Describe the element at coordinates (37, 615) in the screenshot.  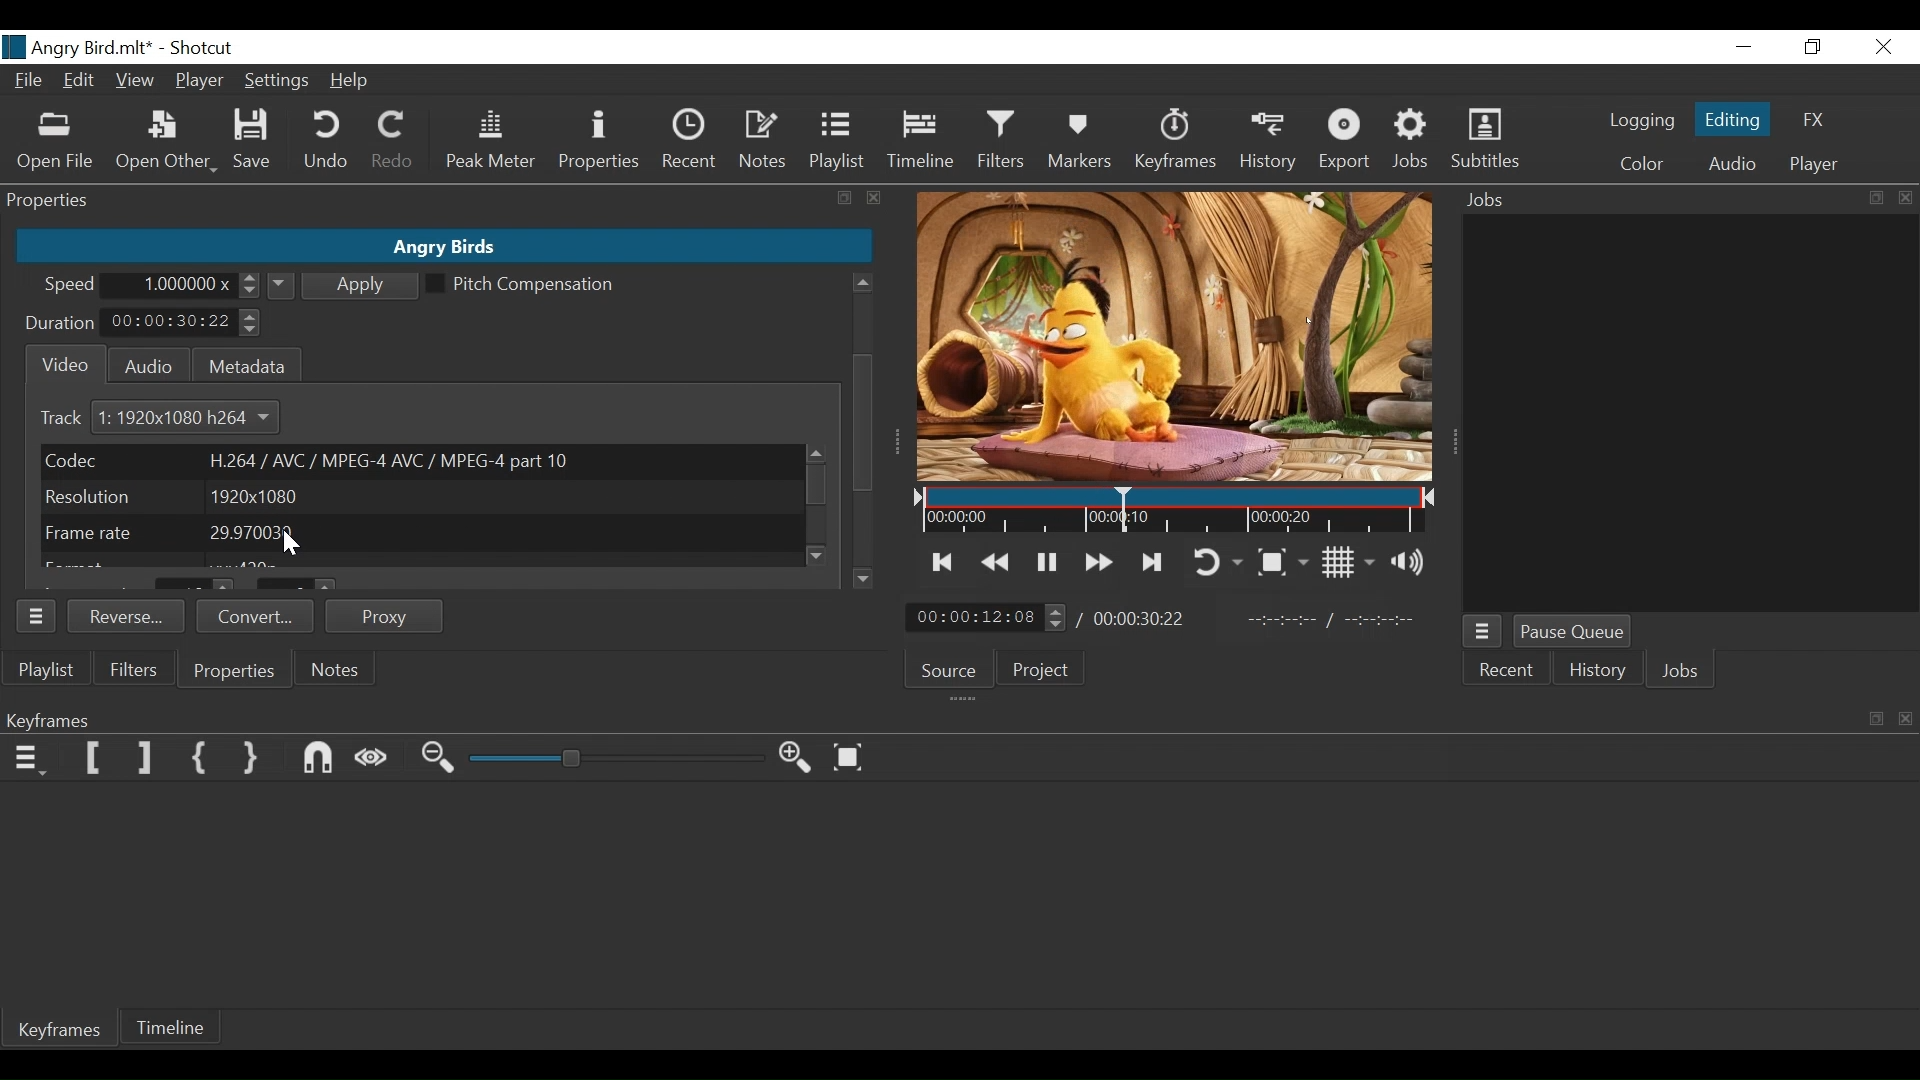
I see `Properties Panel` at that location.